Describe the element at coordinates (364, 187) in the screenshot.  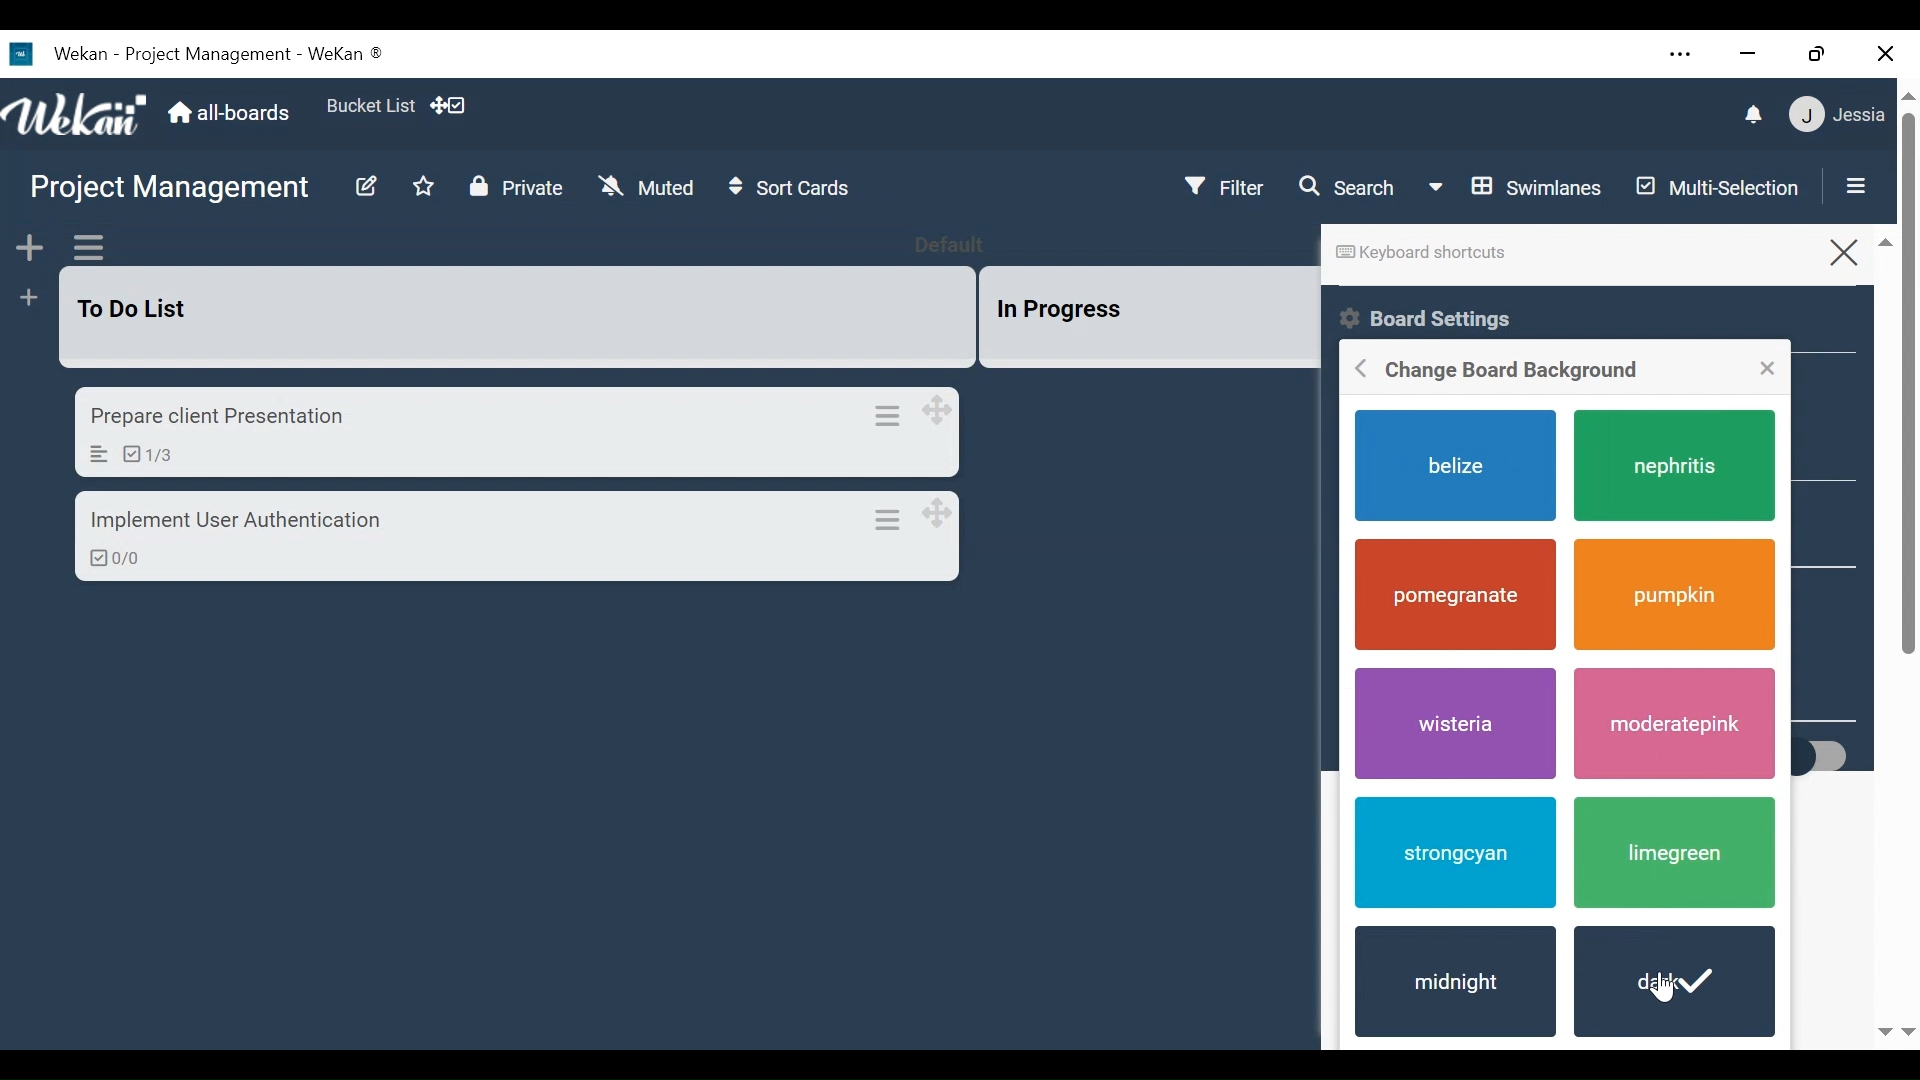
I see `Edit` at that location.